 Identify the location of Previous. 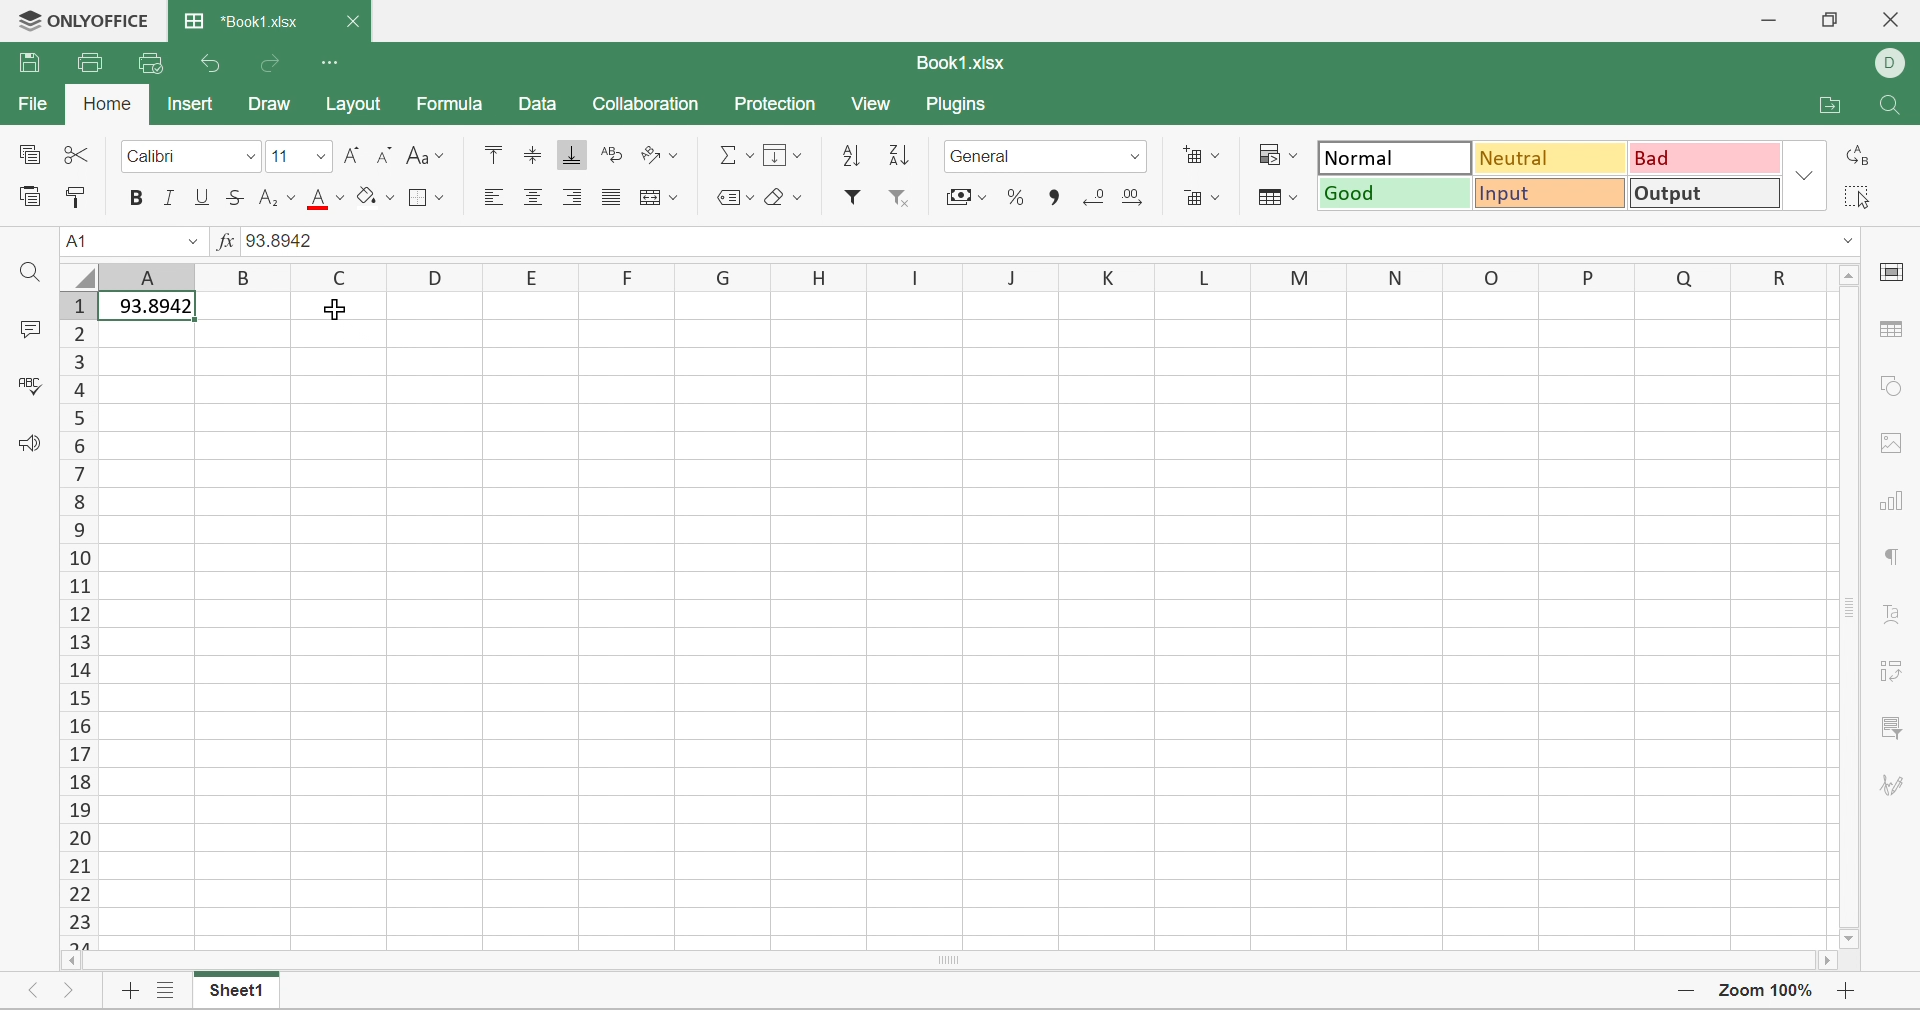
(35, 991).